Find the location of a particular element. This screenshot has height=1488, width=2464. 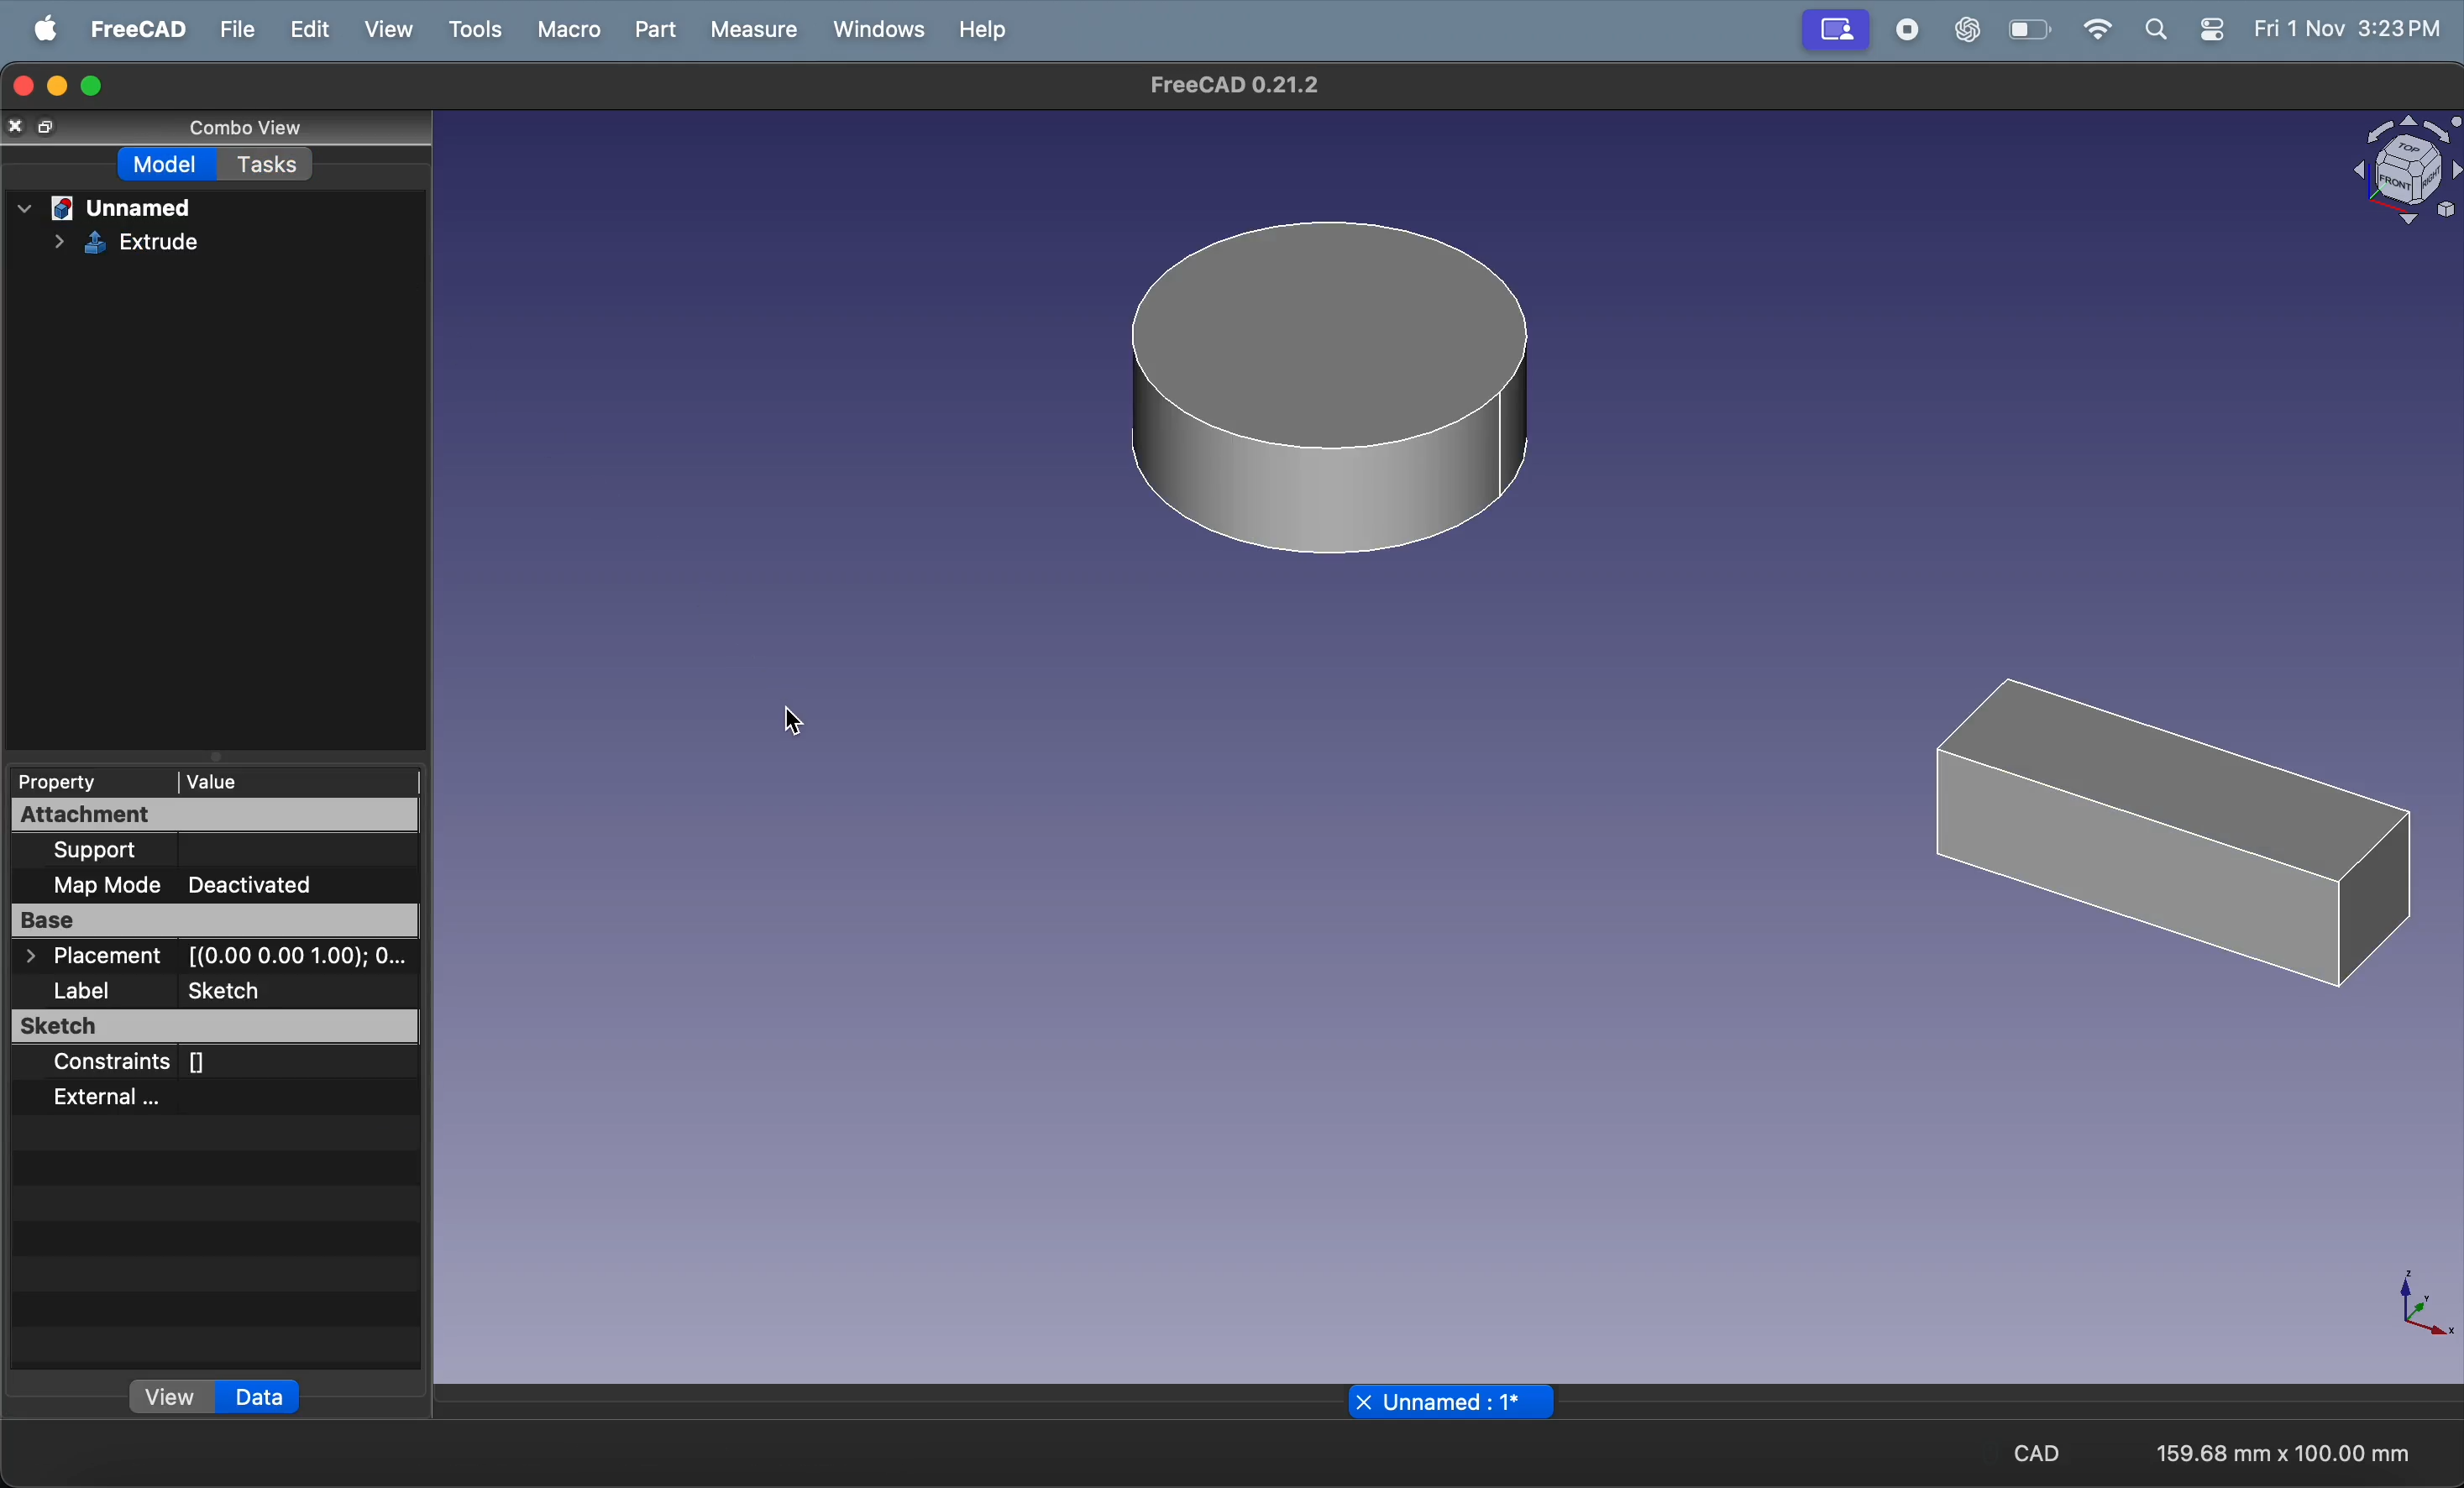

3D rectangle is located at coordinates (2167, 825).